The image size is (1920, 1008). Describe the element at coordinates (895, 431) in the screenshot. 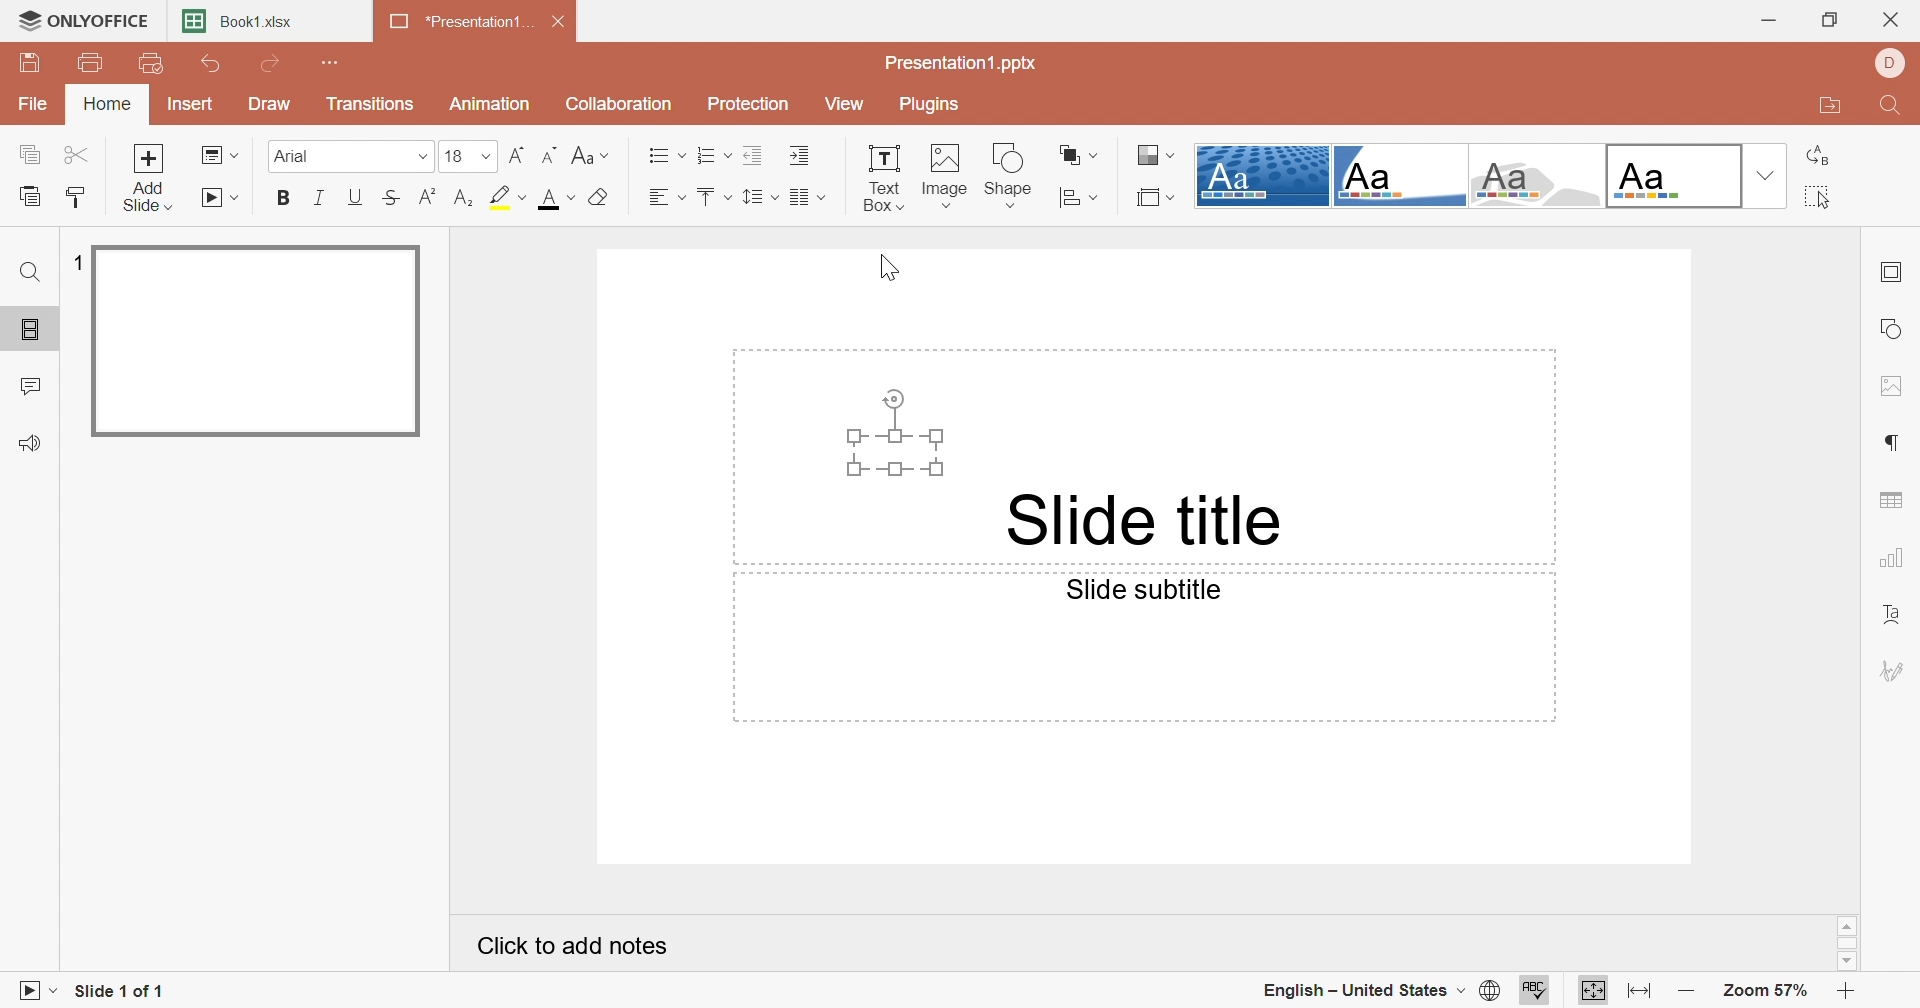

I see `Text Box` at that location.